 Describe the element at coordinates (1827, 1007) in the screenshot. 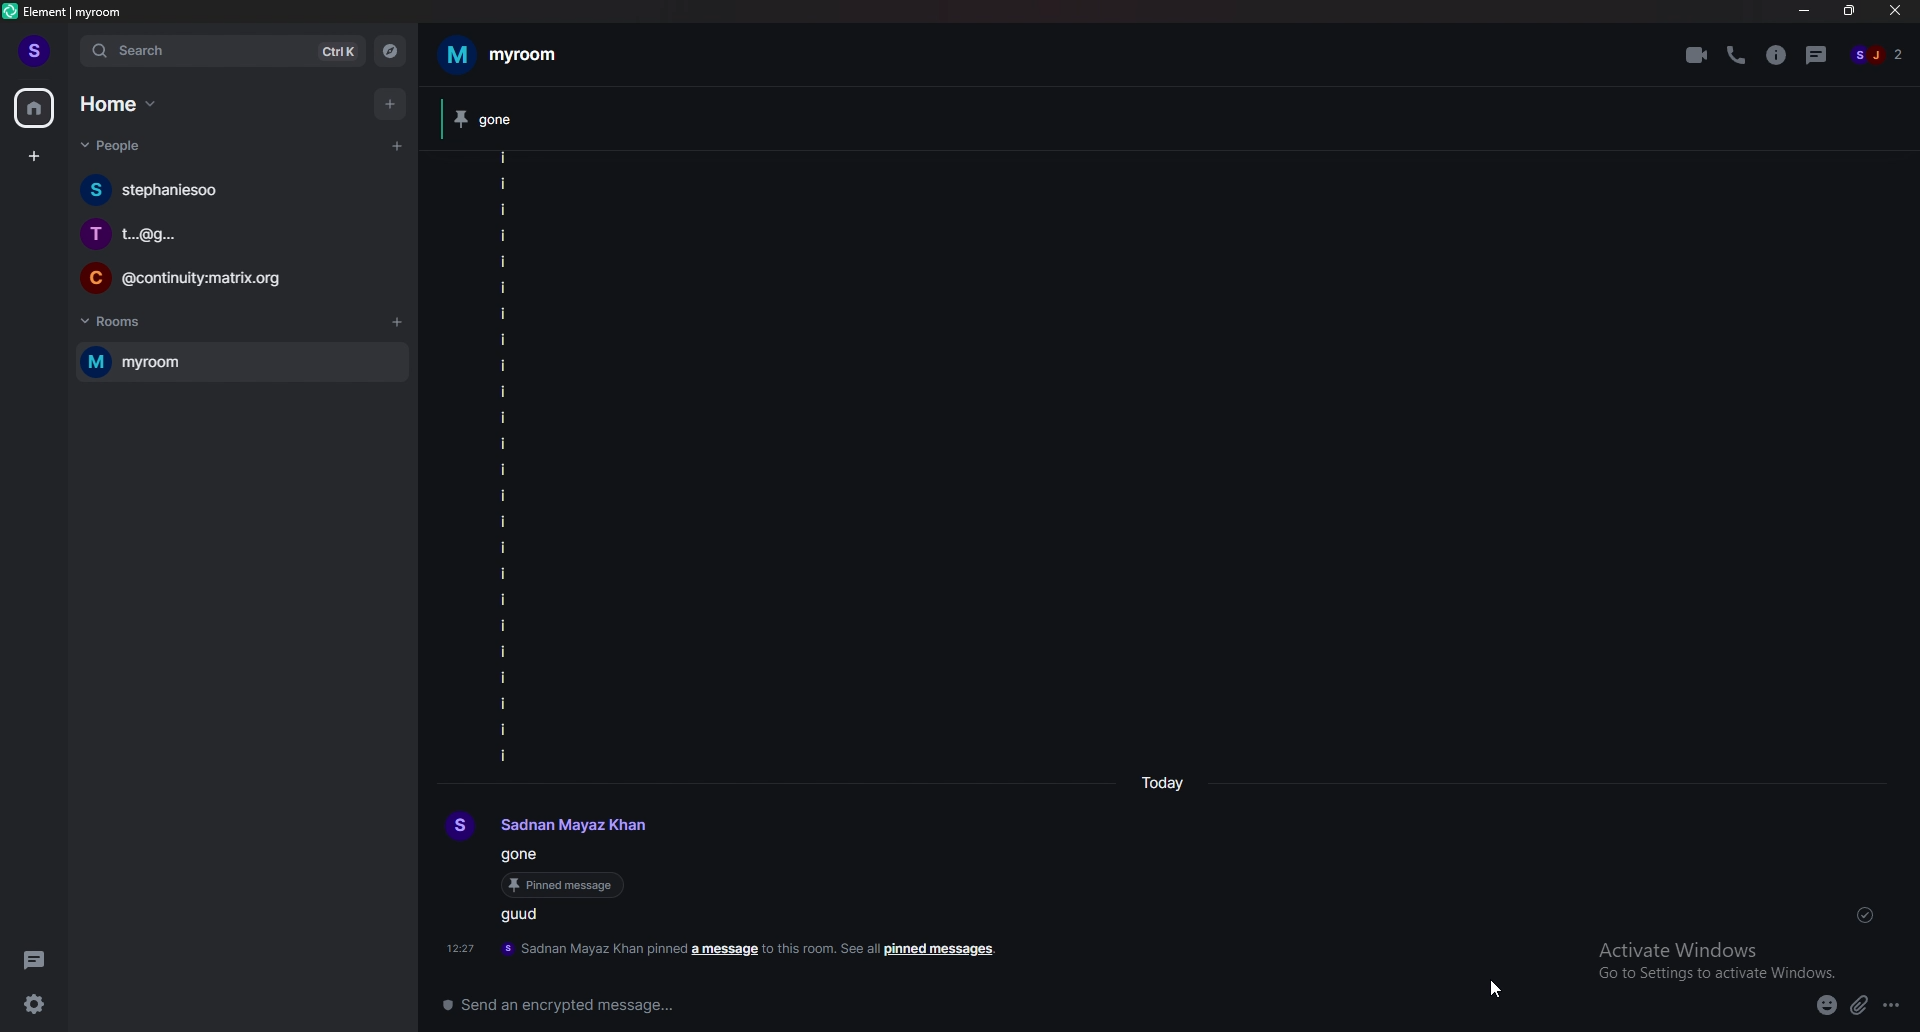

I see `emoji` at that location.